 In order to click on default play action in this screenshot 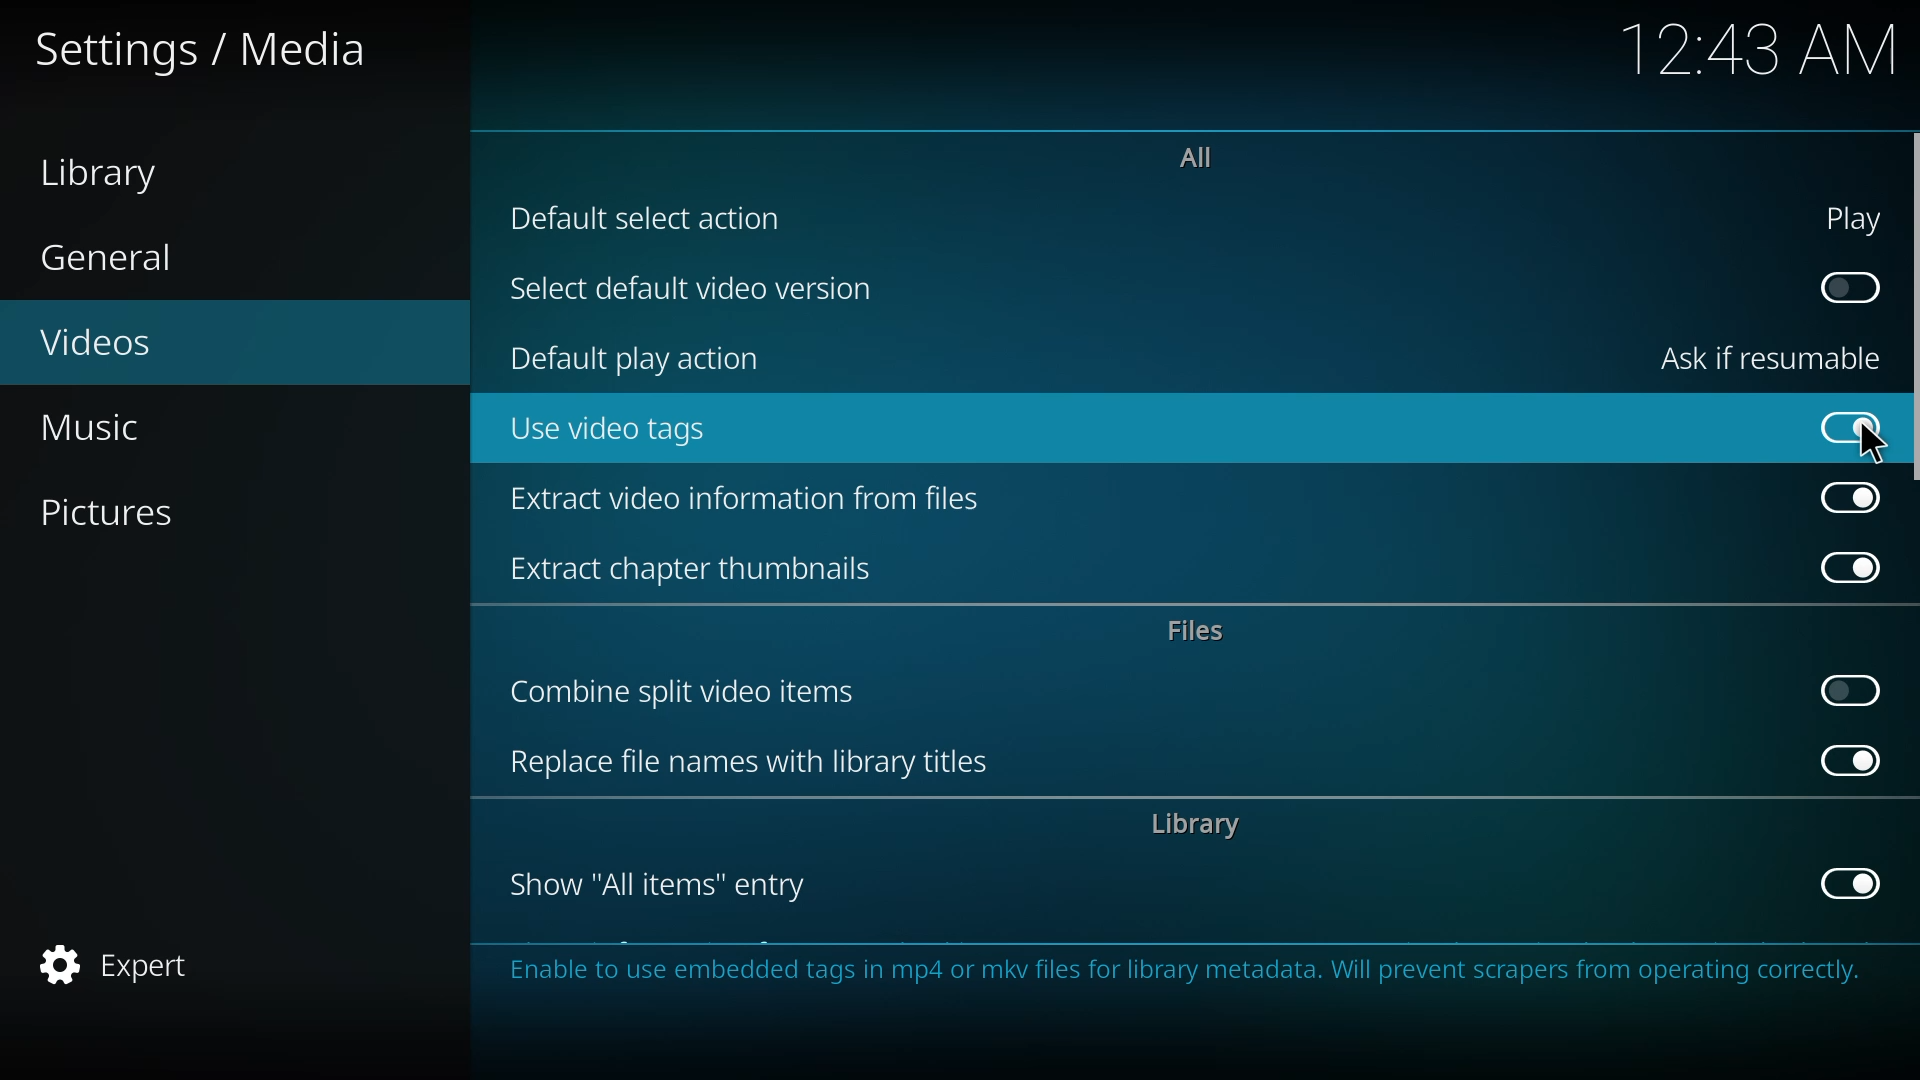, I will do `click(643, 356)`.